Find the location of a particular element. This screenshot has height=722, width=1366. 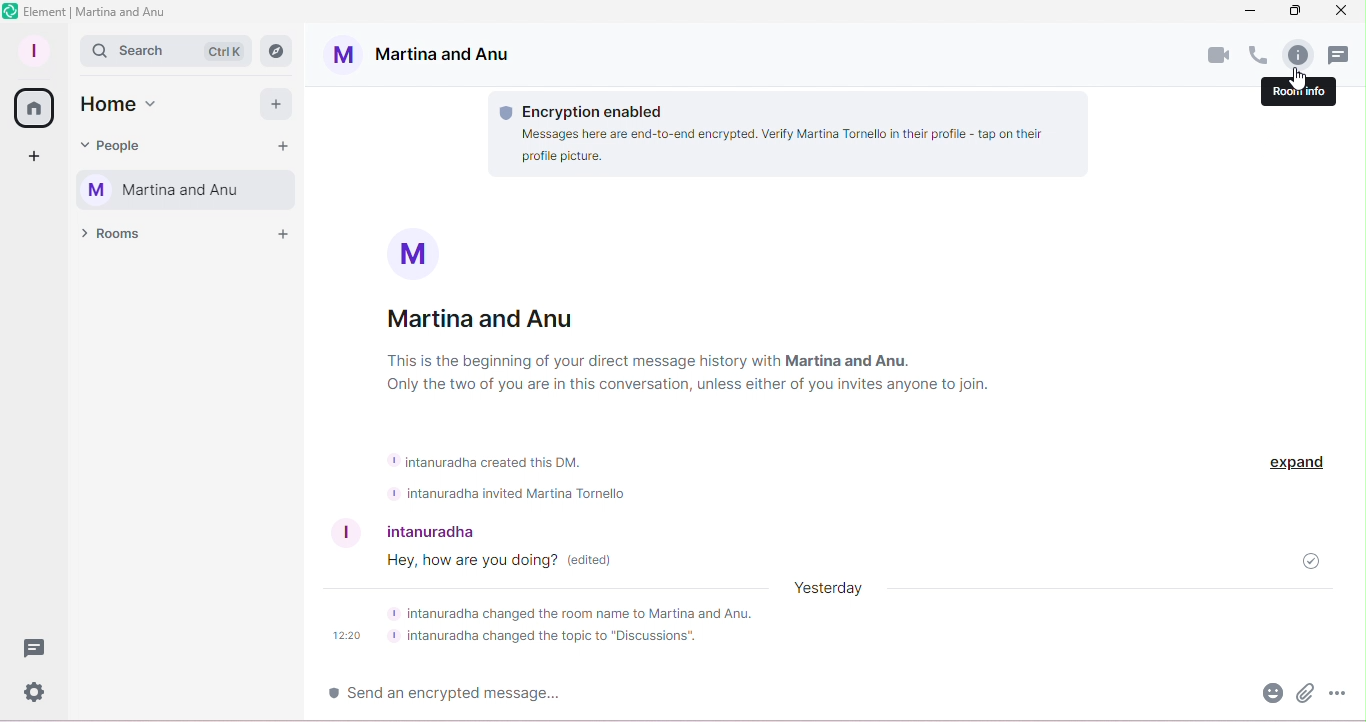

Start chat is located at coordinates (282, 145).